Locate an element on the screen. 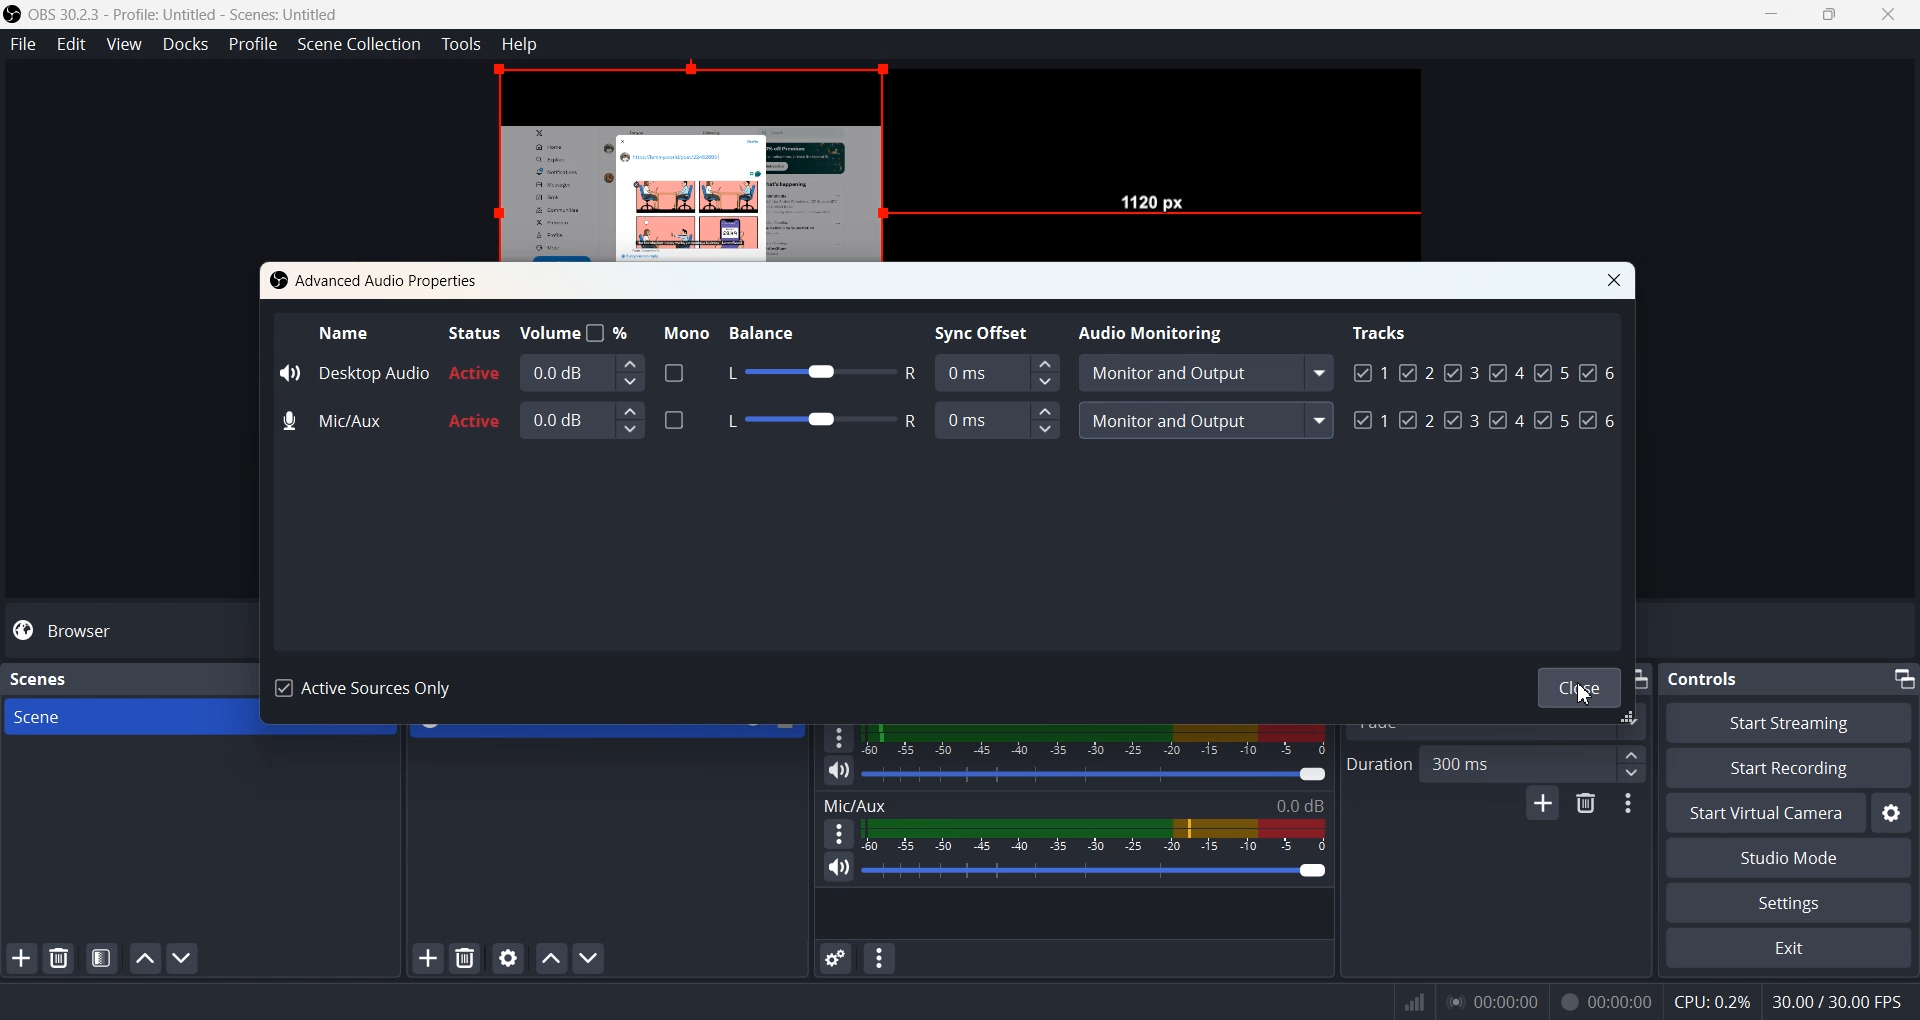 This screenshot has width=1920, height=1020. Move sources up is located at coordinates (551, 958).